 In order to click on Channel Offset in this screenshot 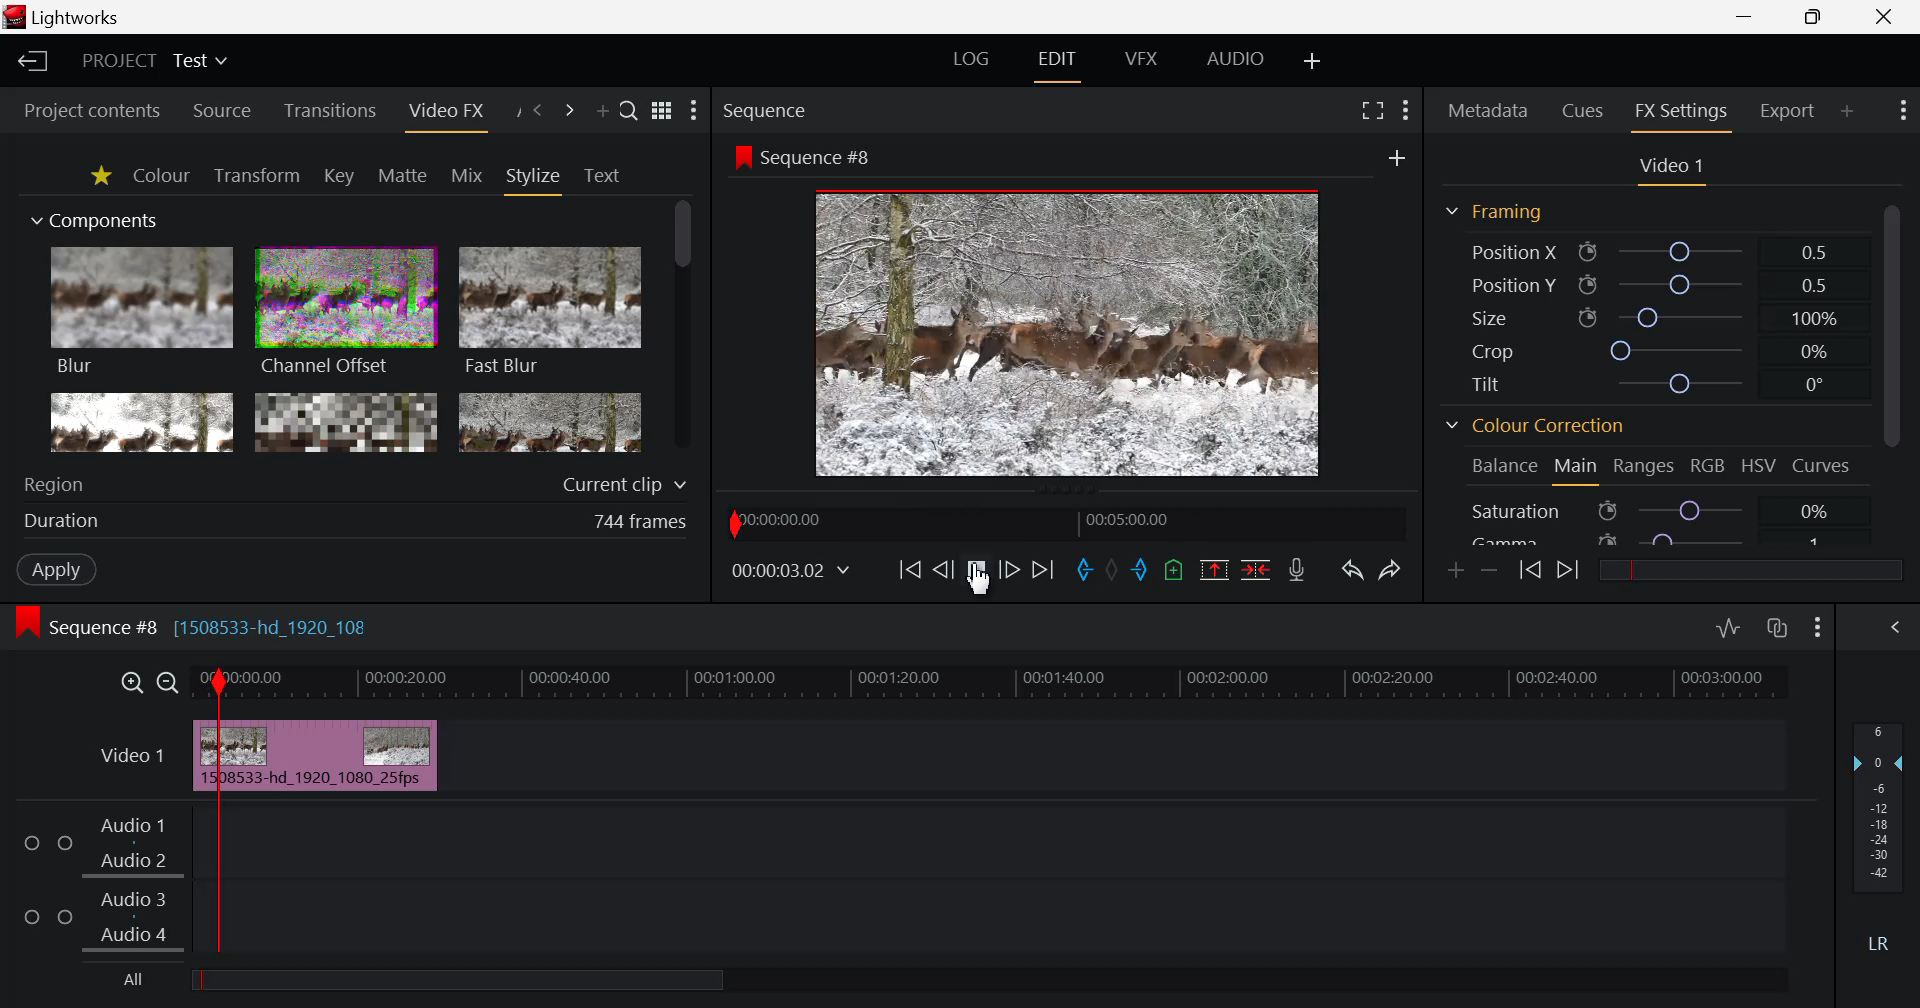, I will do `click(346, 314)`.